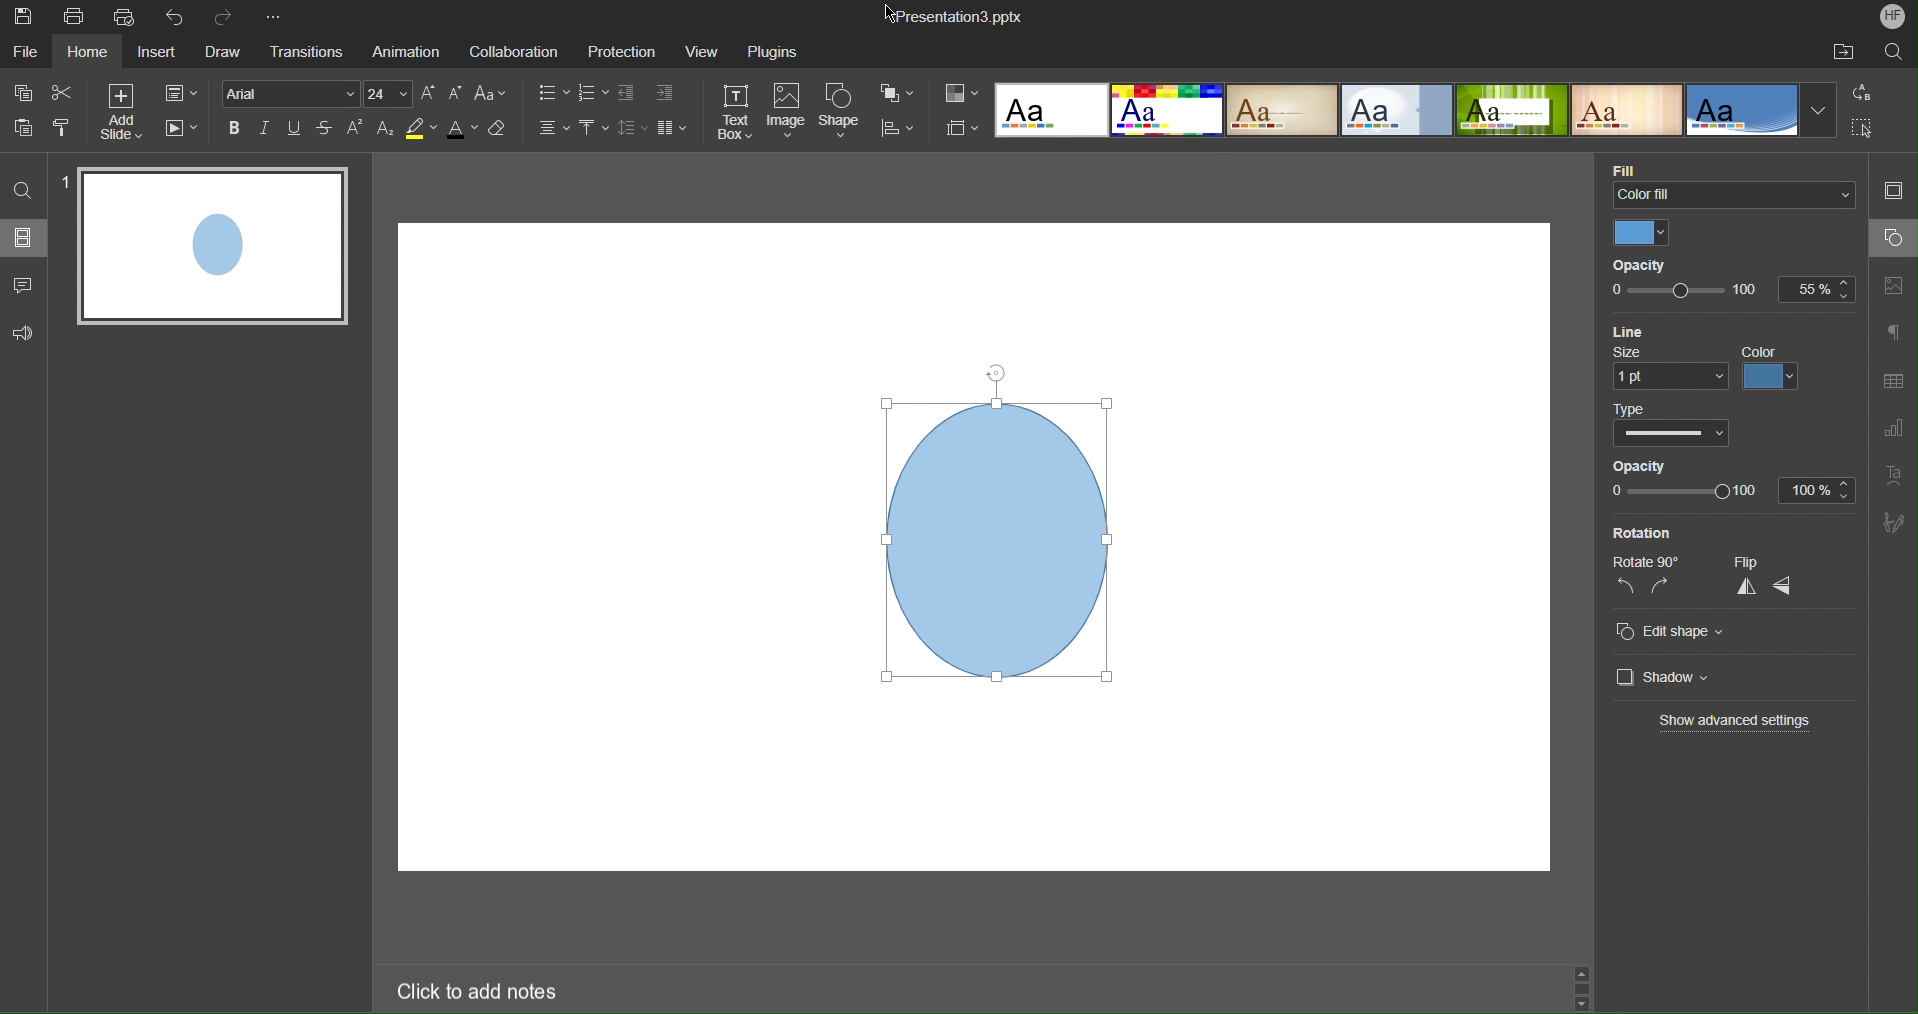  What do you see at coordinates (421, 132) in the screenshot?
I see `Highlight` at bounding box center [421, 132].